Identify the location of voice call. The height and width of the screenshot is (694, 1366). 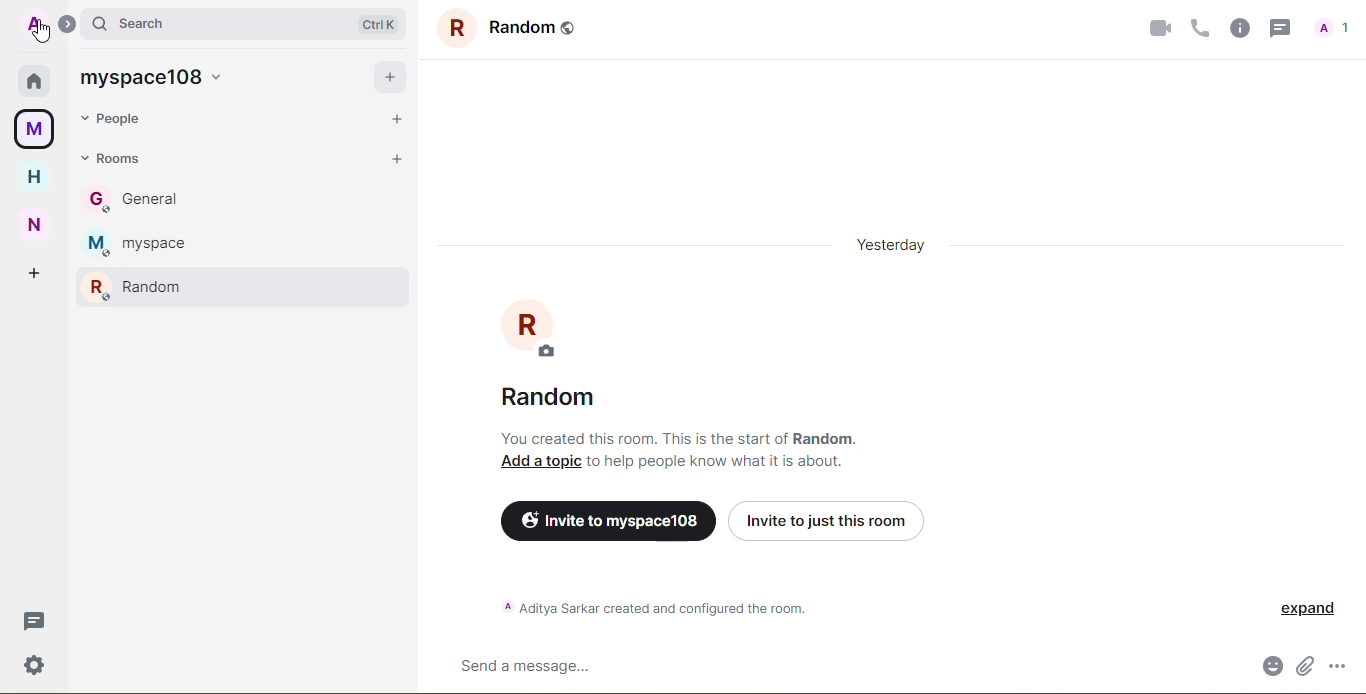
(1198, 27).